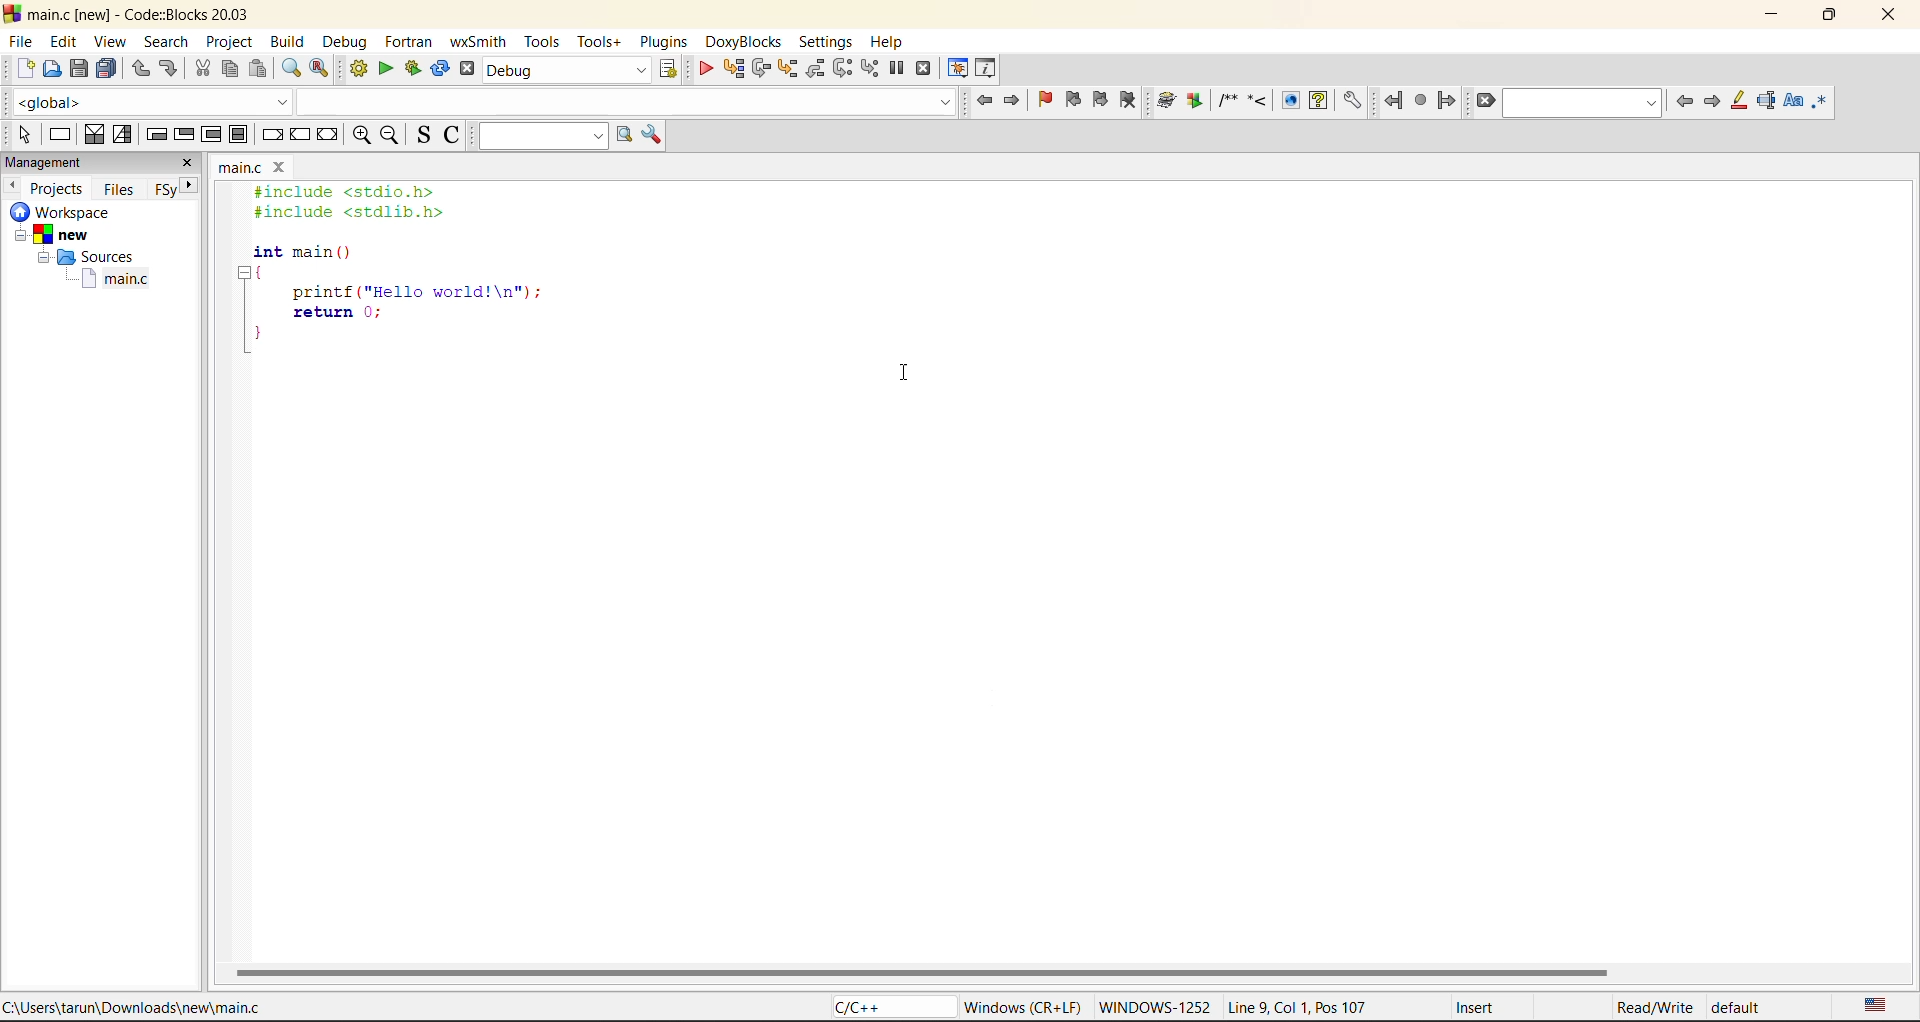  I want to click on doxyblocks, so click(742, 42).